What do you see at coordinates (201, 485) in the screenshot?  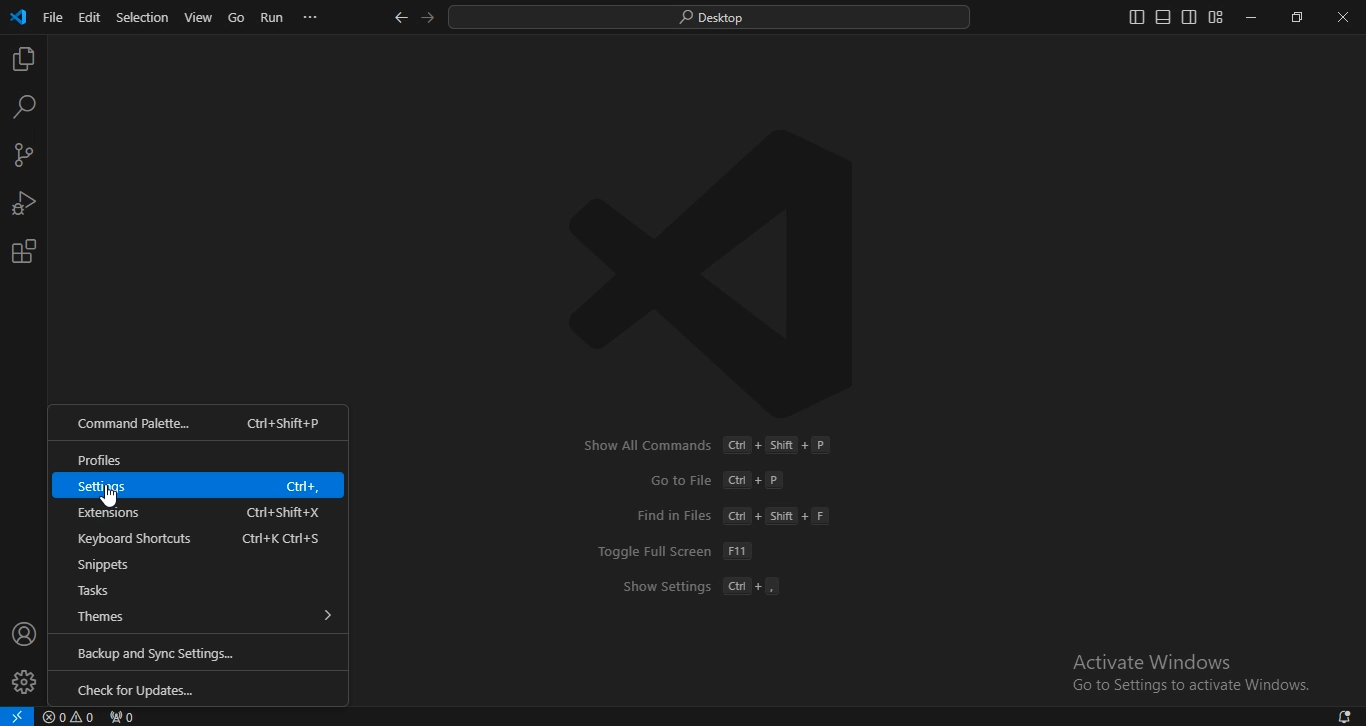 I see `ettings` at bounding box center [201, 485].